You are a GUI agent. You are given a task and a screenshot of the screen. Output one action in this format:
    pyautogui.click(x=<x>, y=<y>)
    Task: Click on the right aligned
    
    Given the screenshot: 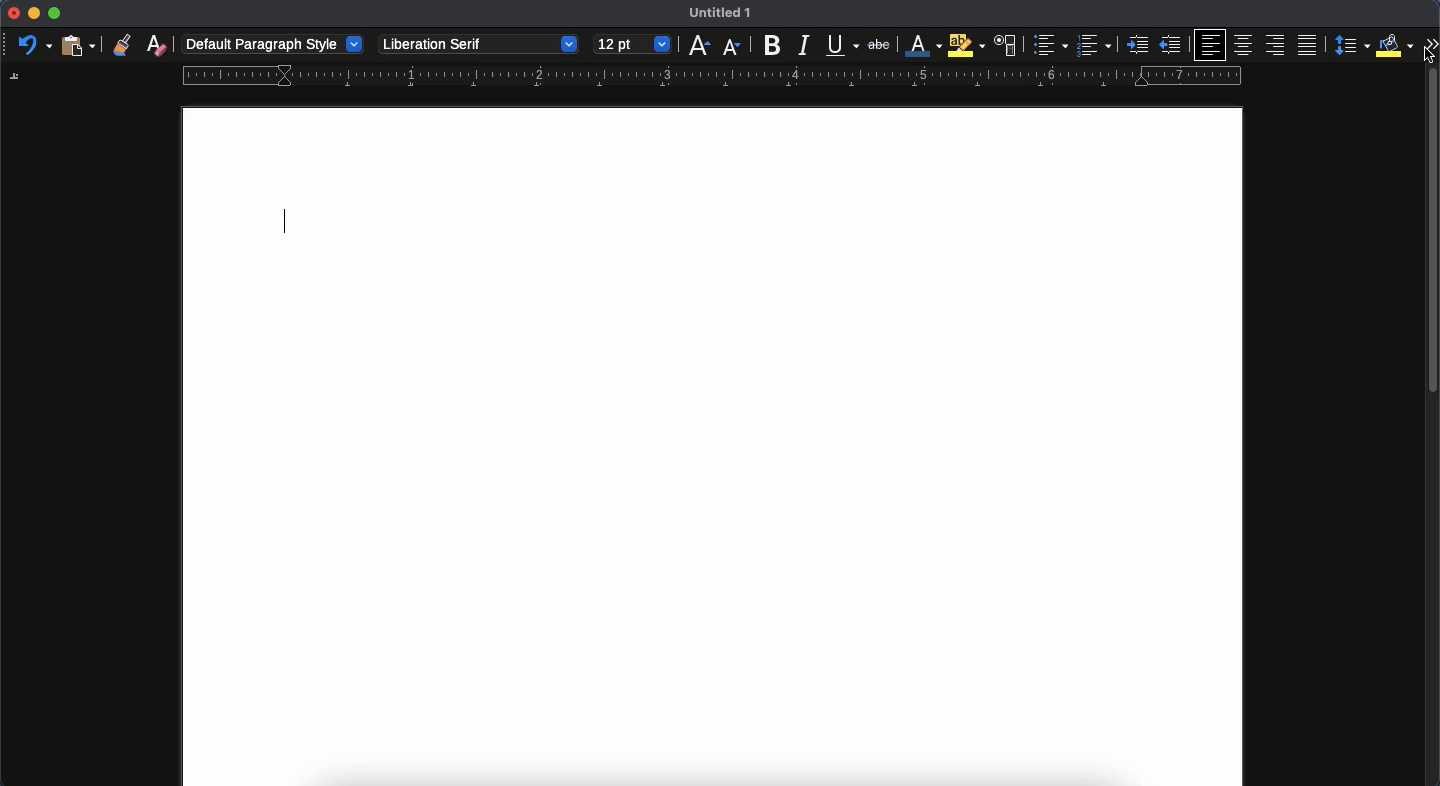 What is the action you would take?
    pyautogui.click(x=1274, y=46)
    